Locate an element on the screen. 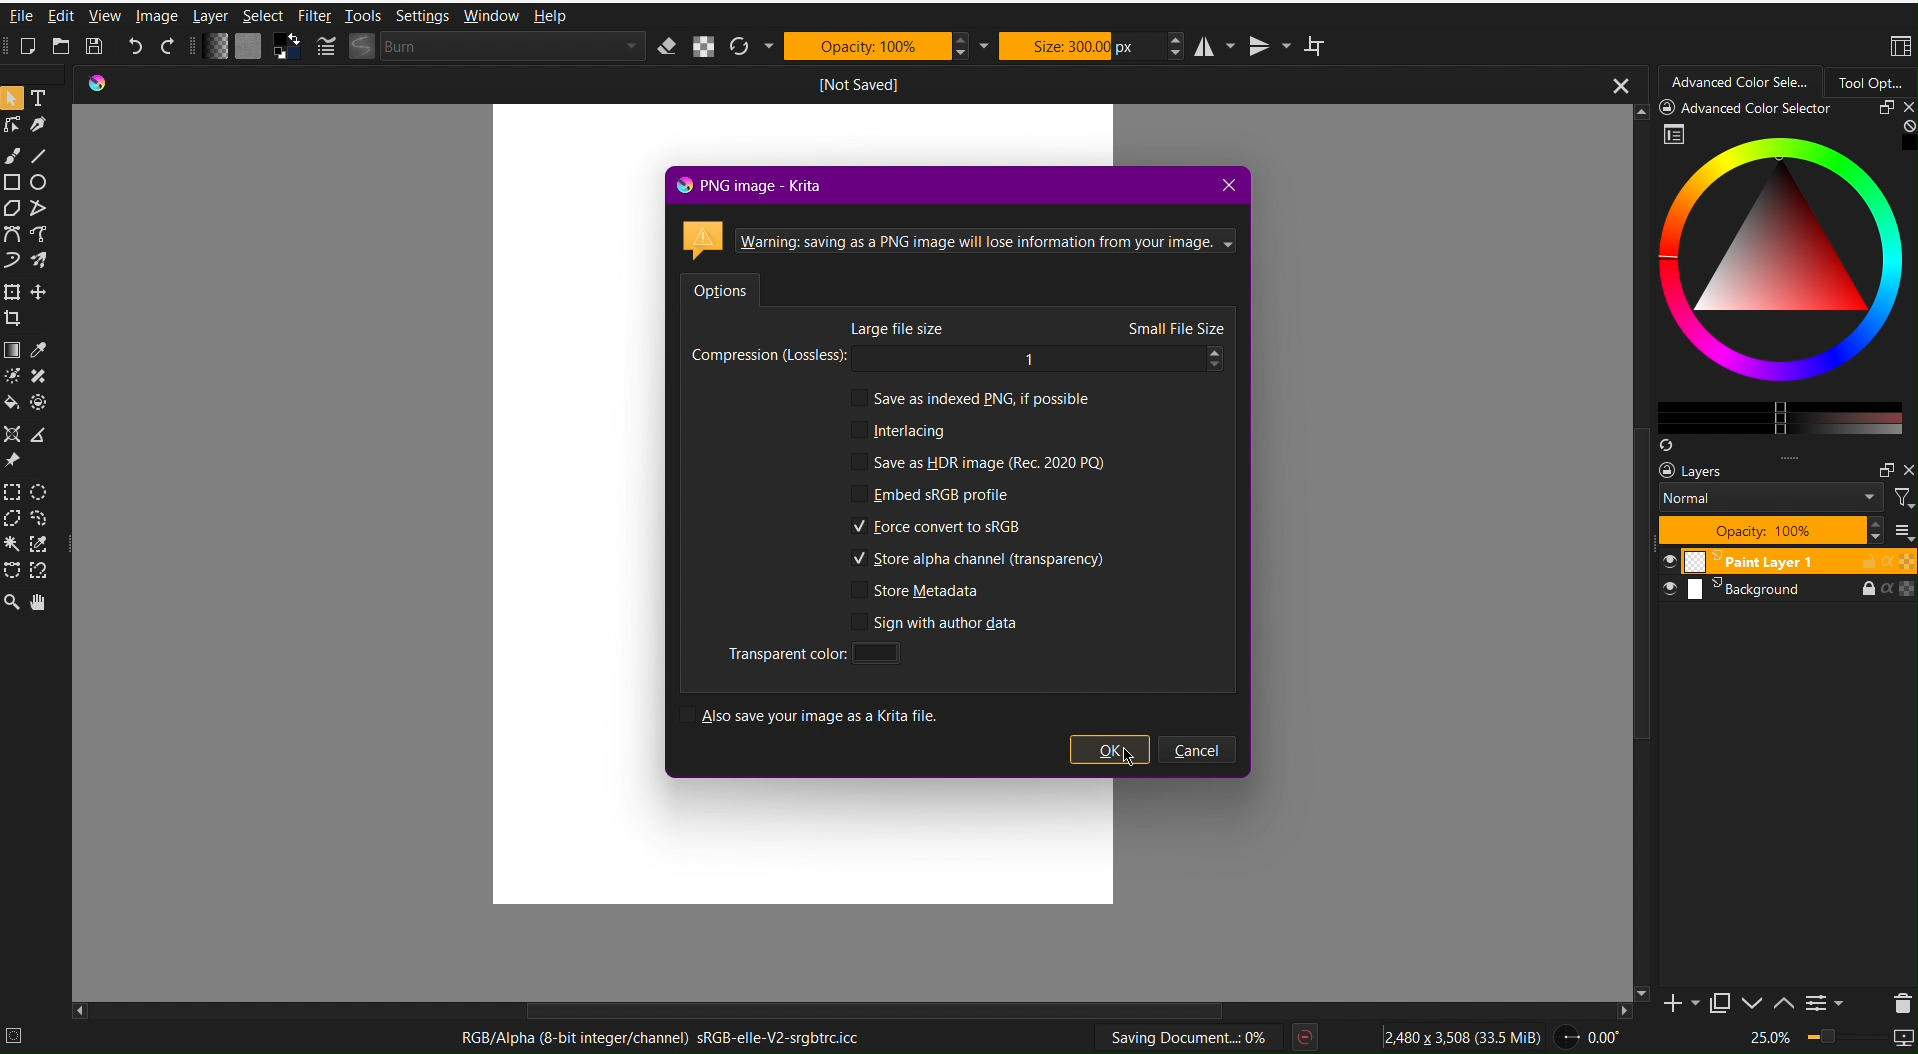  Options is located at coordinates (723, 286).